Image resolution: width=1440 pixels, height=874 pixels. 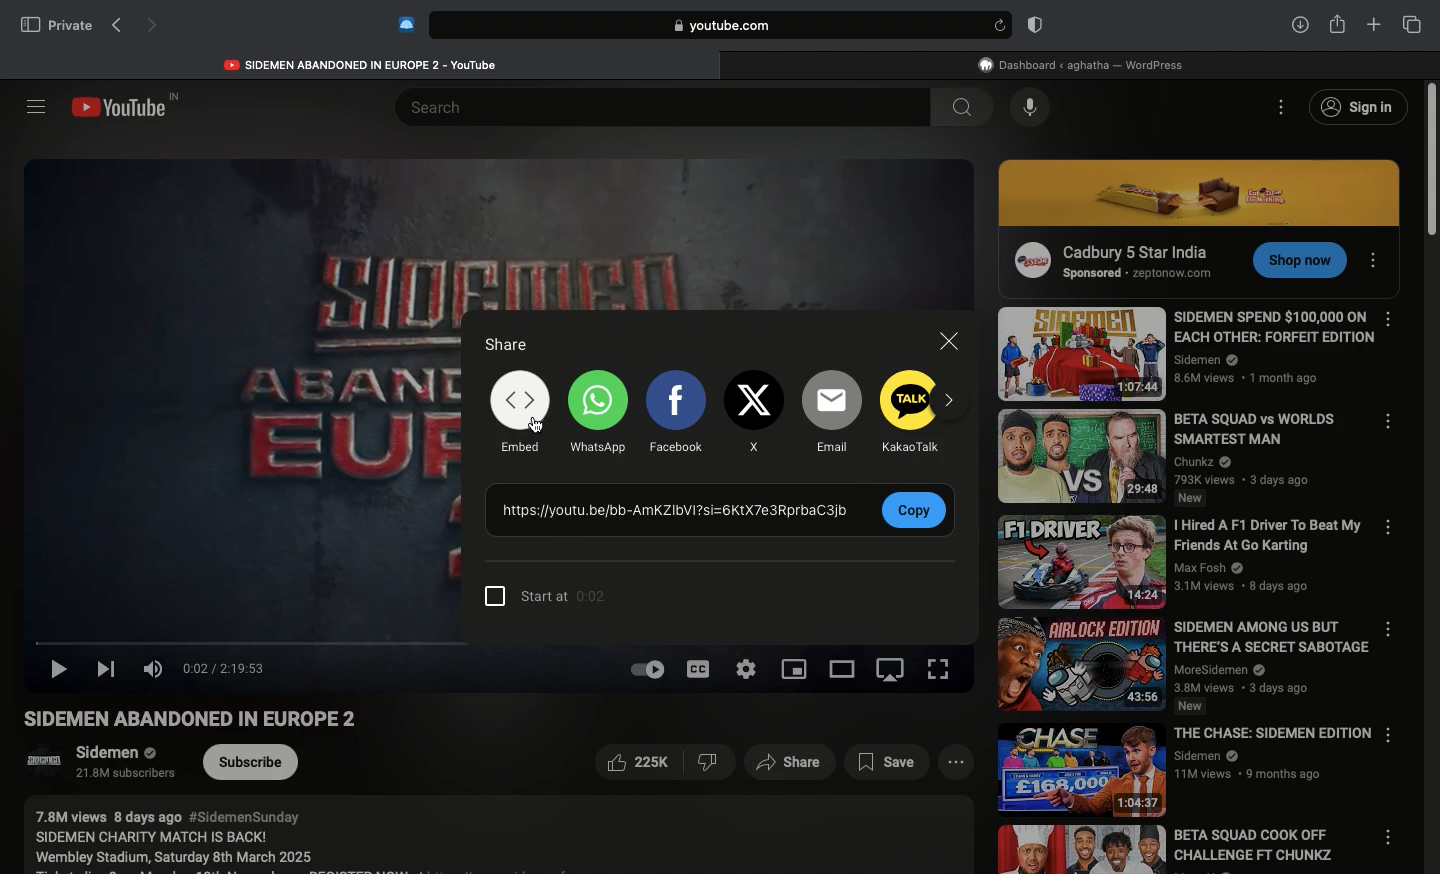 What do you see at coordinates (1177, 850) in the screenshot?
I see `Video name` at bounding box center [1177, 850].